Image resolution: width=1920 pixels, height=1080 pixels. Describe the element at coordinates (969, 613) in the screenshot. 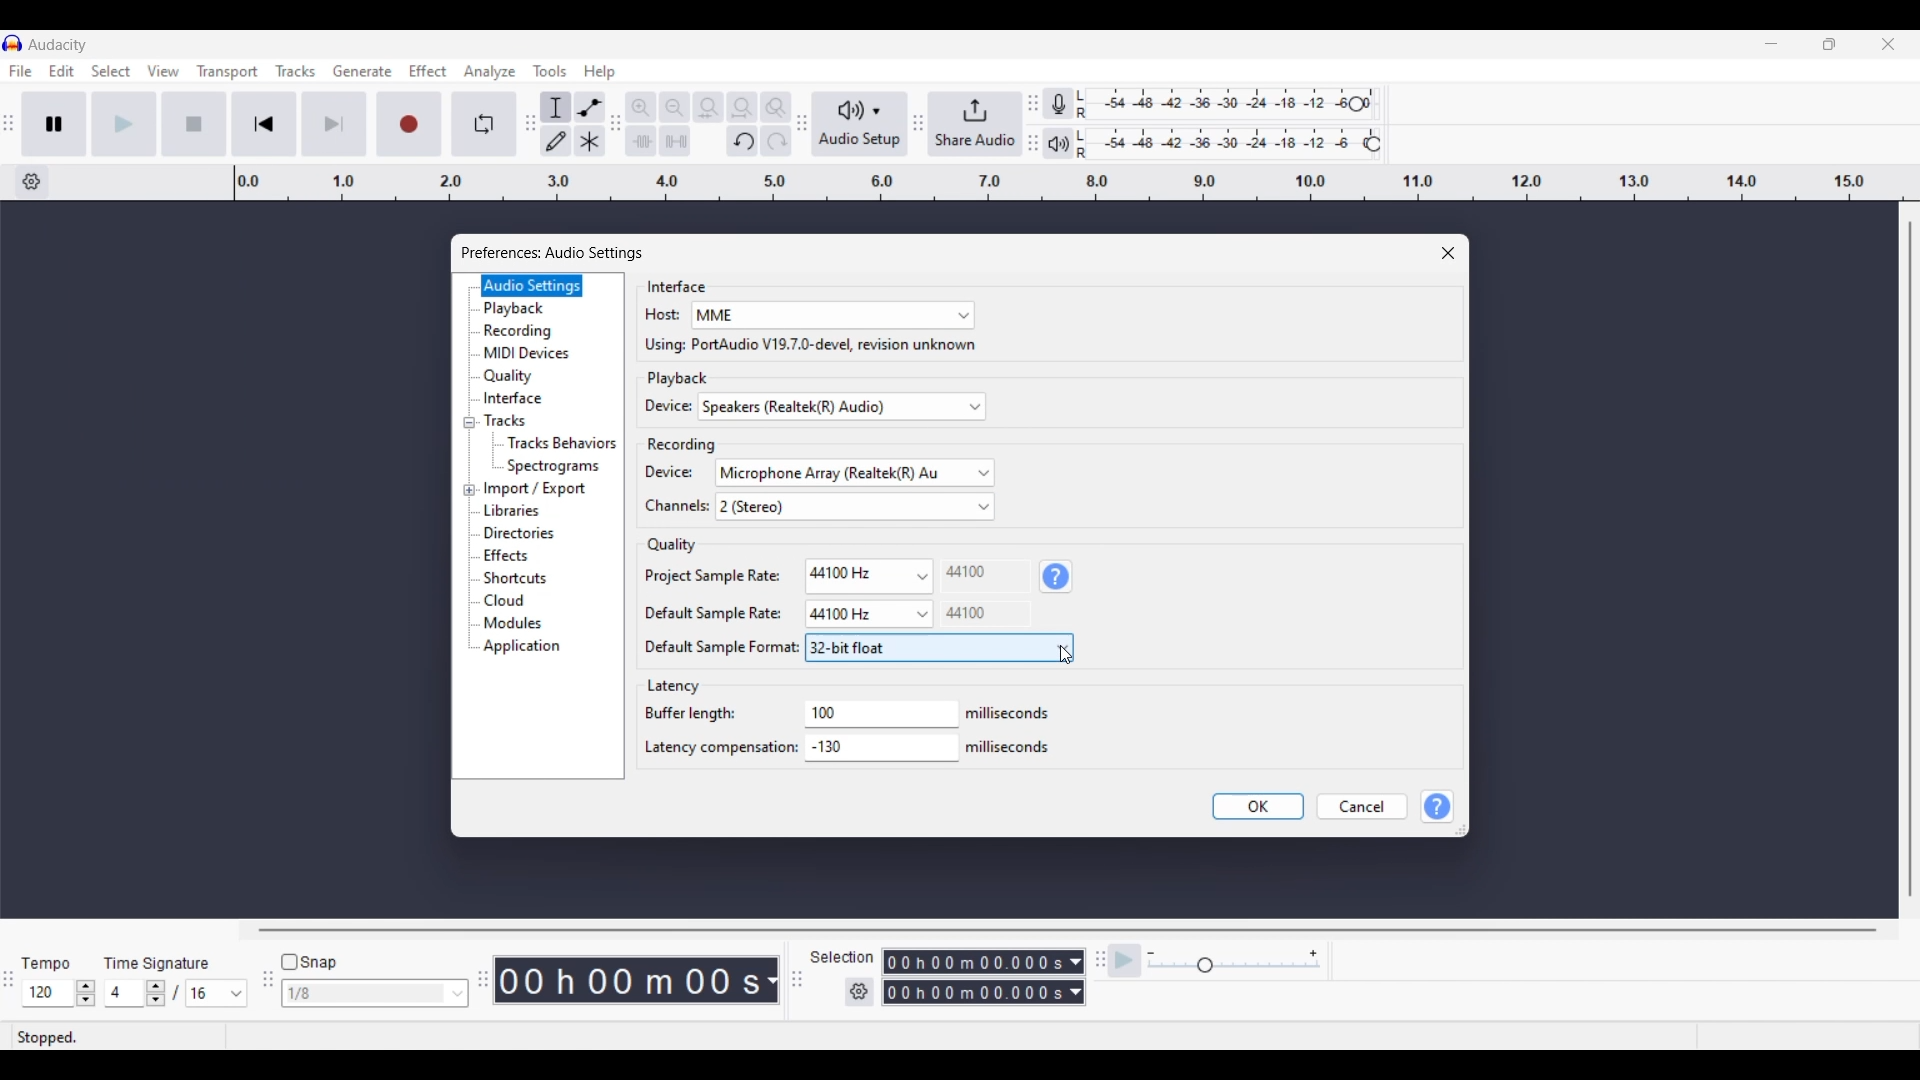

I see `` at that location.